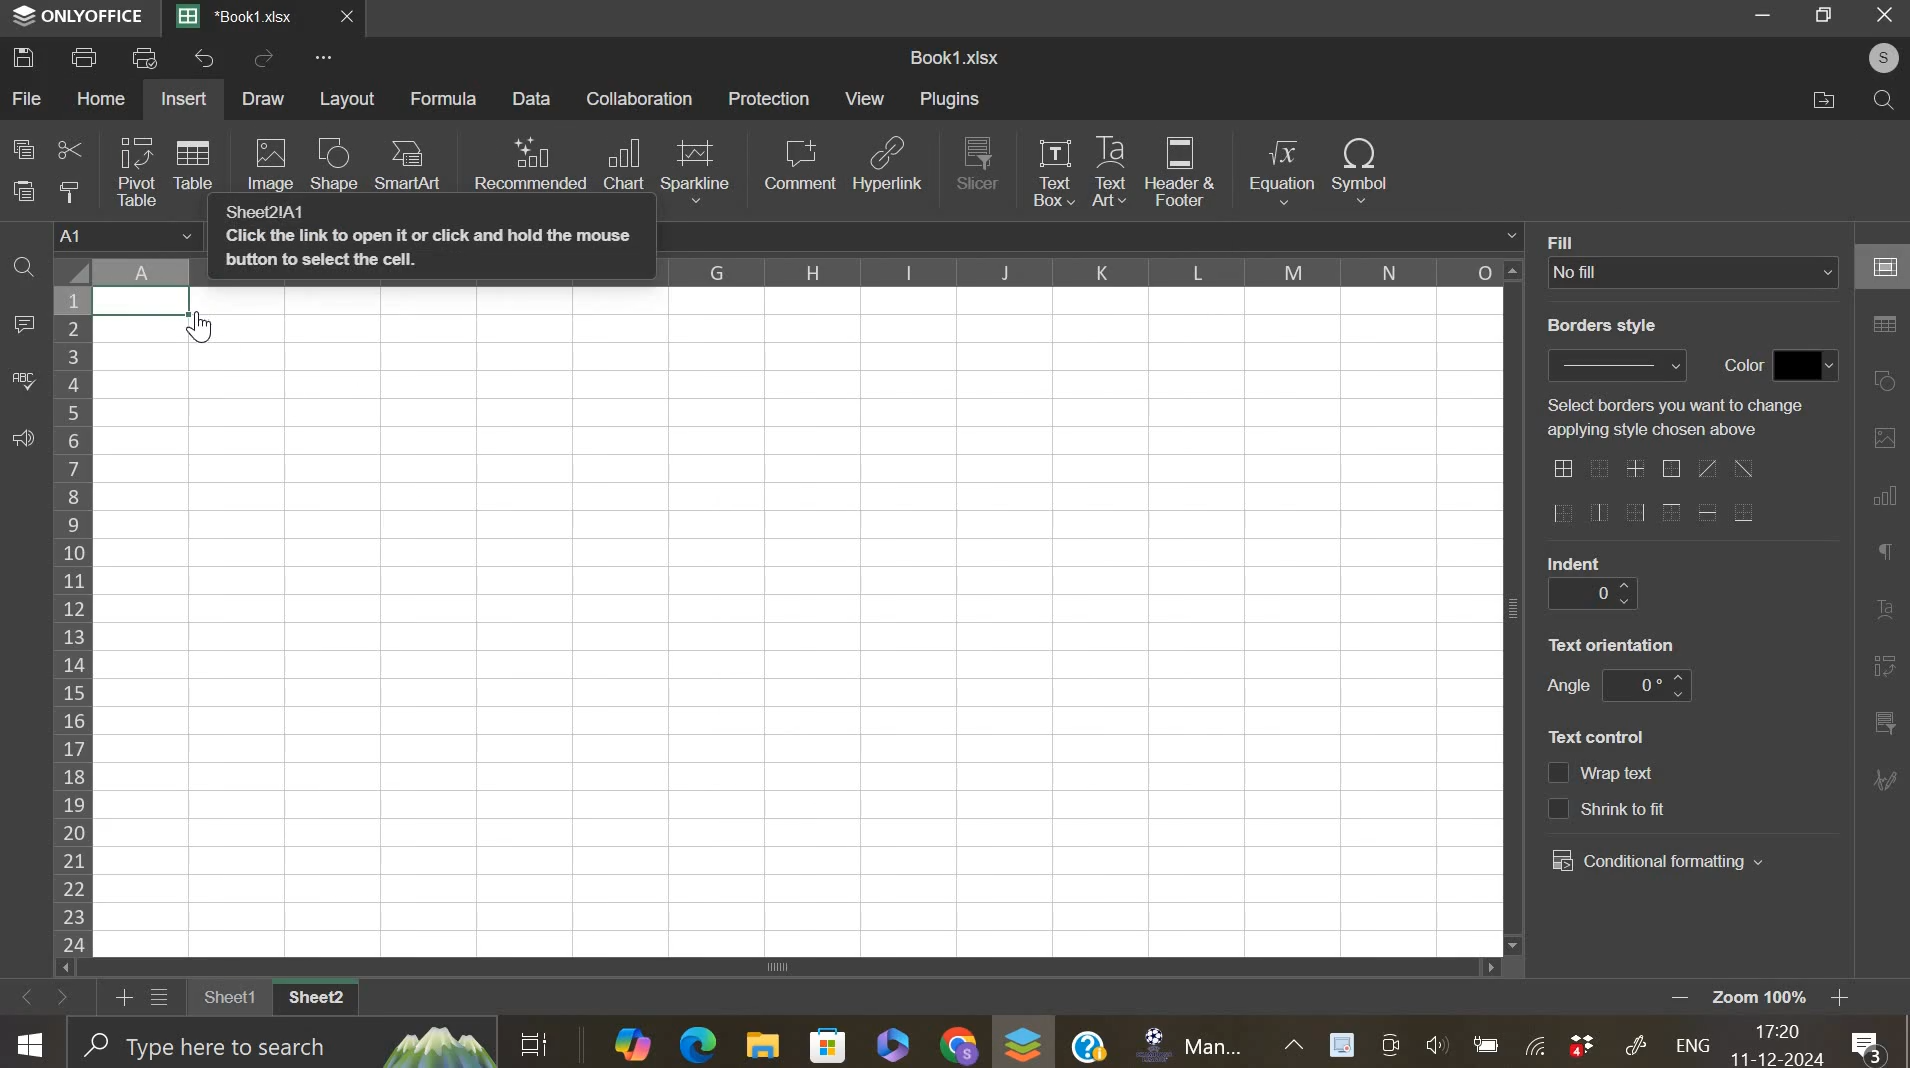 Image resolution: width=1910 pixels, height=1068 pixels. What do you see at coordinates (431, 244) in the screenshot?
I see `Sheet21A1 Click the link to open it or click and hold the mouse button to select the cell` at bounding box center [431, 244].